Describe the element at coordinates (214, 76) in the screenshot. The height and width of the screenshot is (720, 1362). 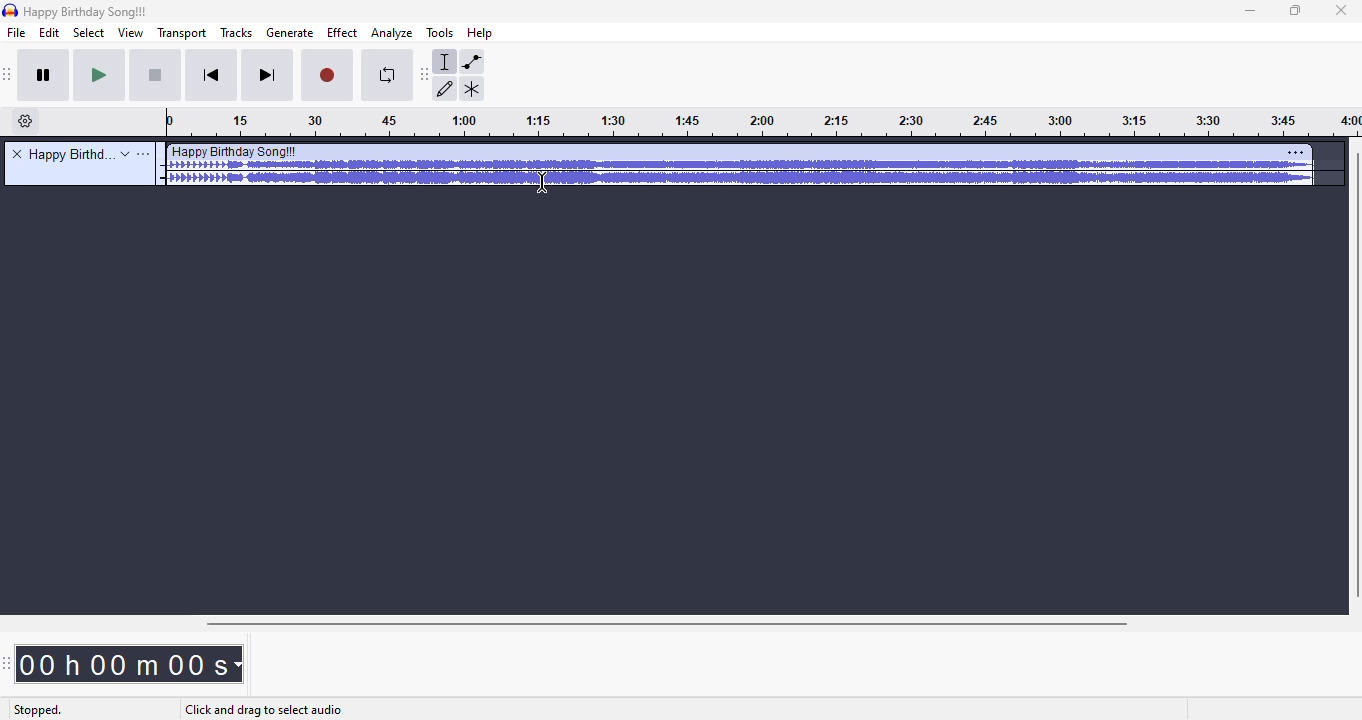
I see `skip to start` at that location.